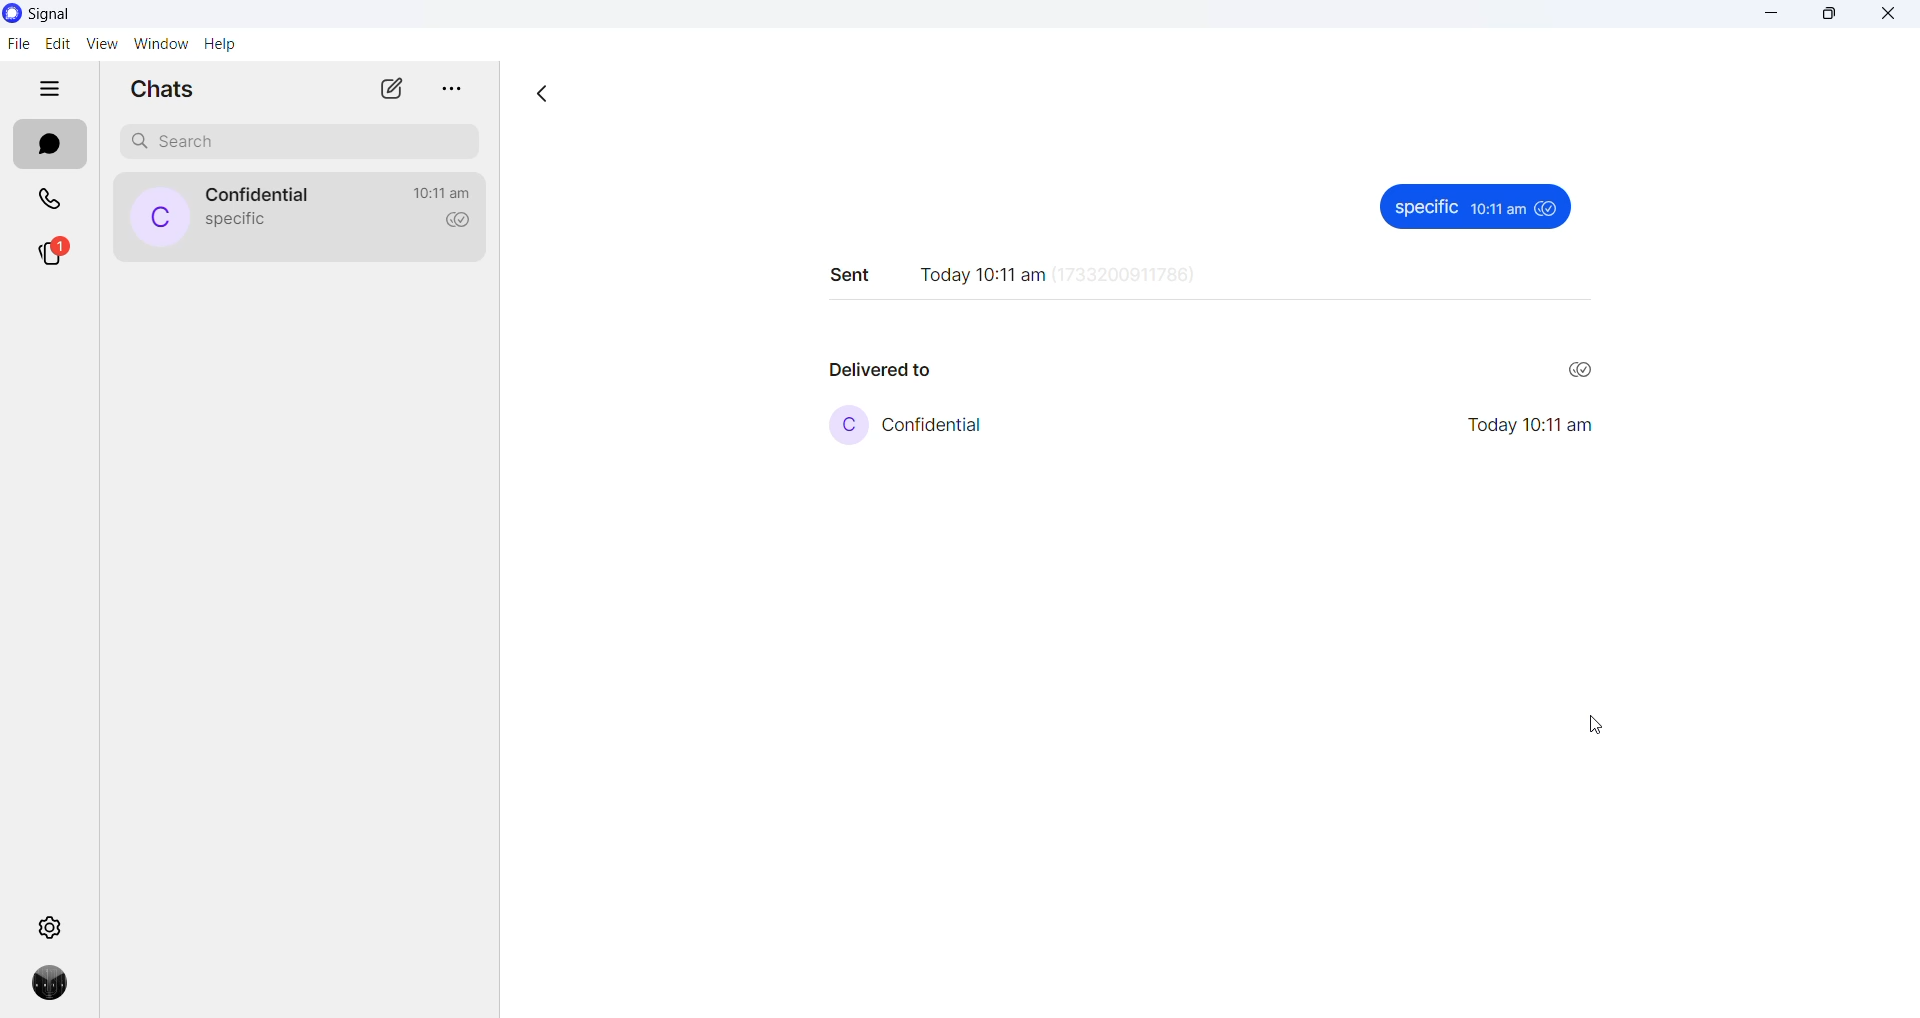  What do you see at coordinates (1425, 209) in the screenshot?
I see `specific` at bounding box center [1425, 209].